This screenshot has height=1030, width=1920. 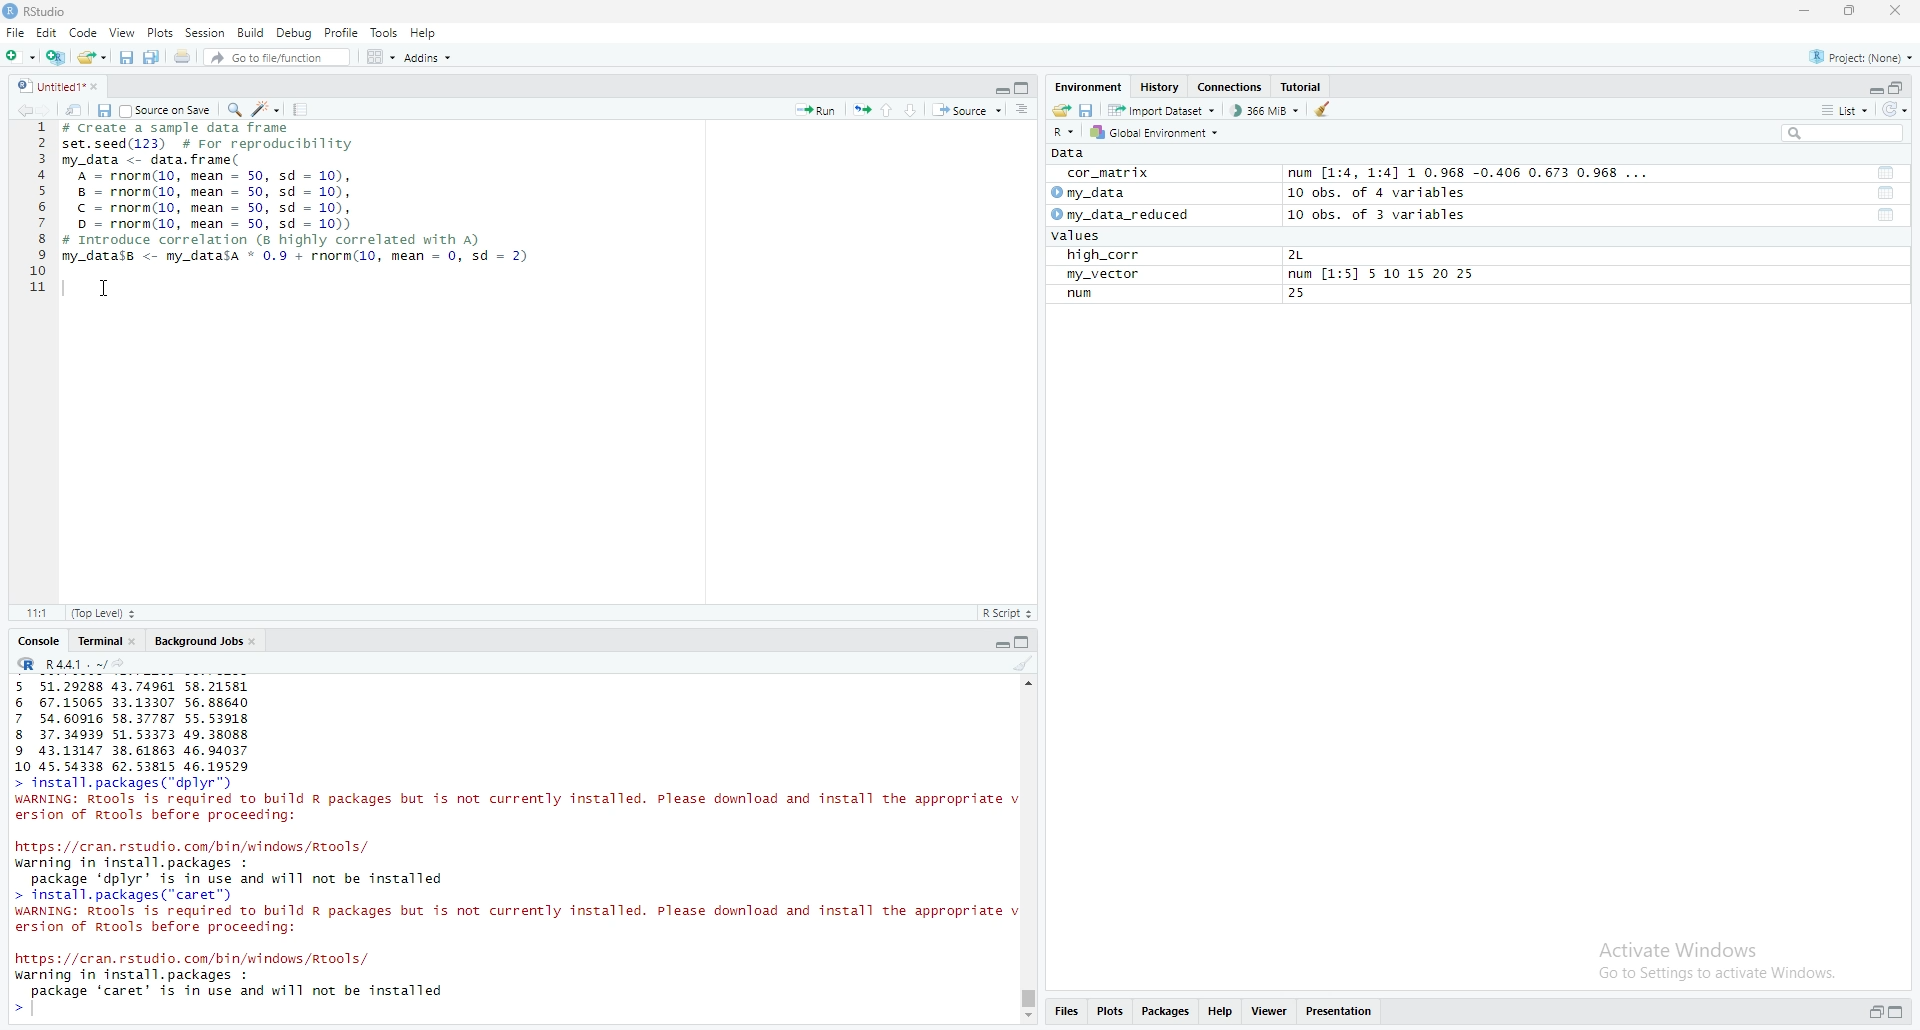 I want to click on cursor, so click(x=104, y=288).